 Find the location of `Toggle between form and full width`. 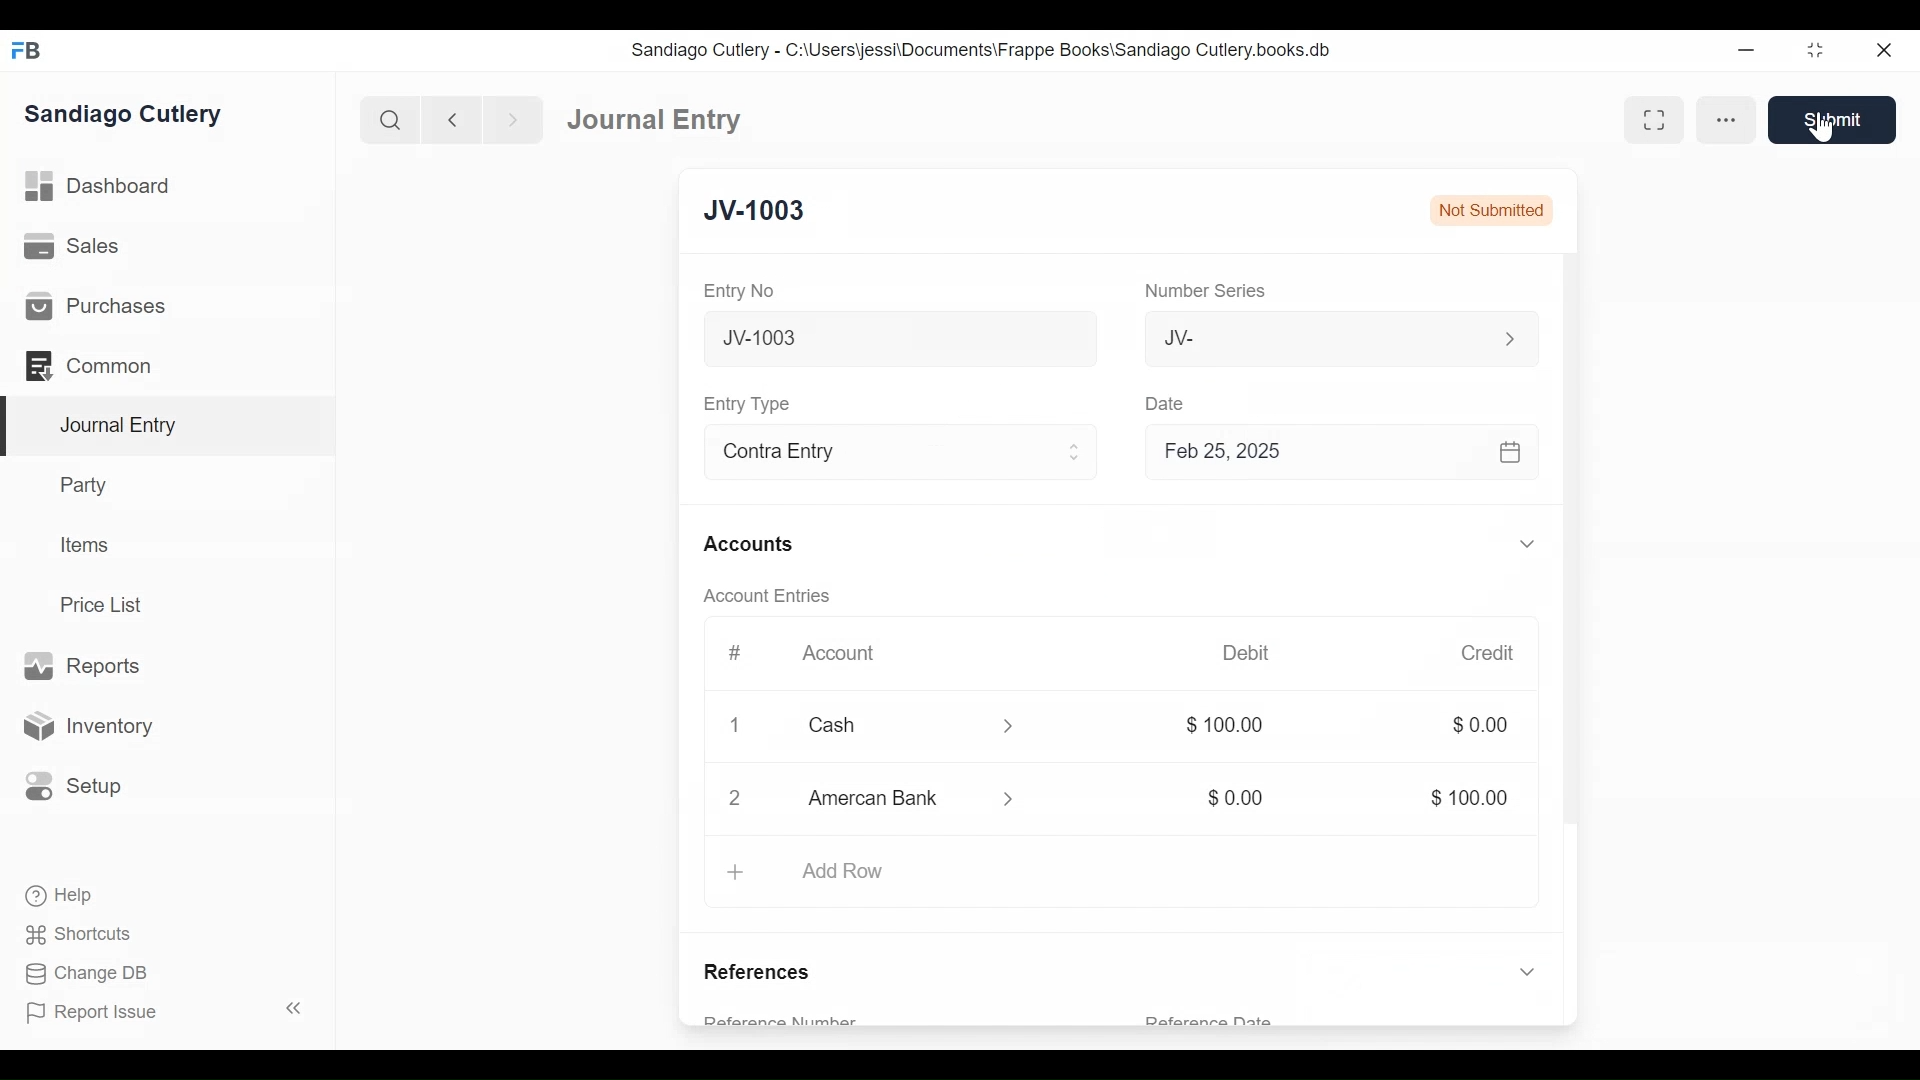

Toggle between form and full width is located at coordinates (1652, 120).